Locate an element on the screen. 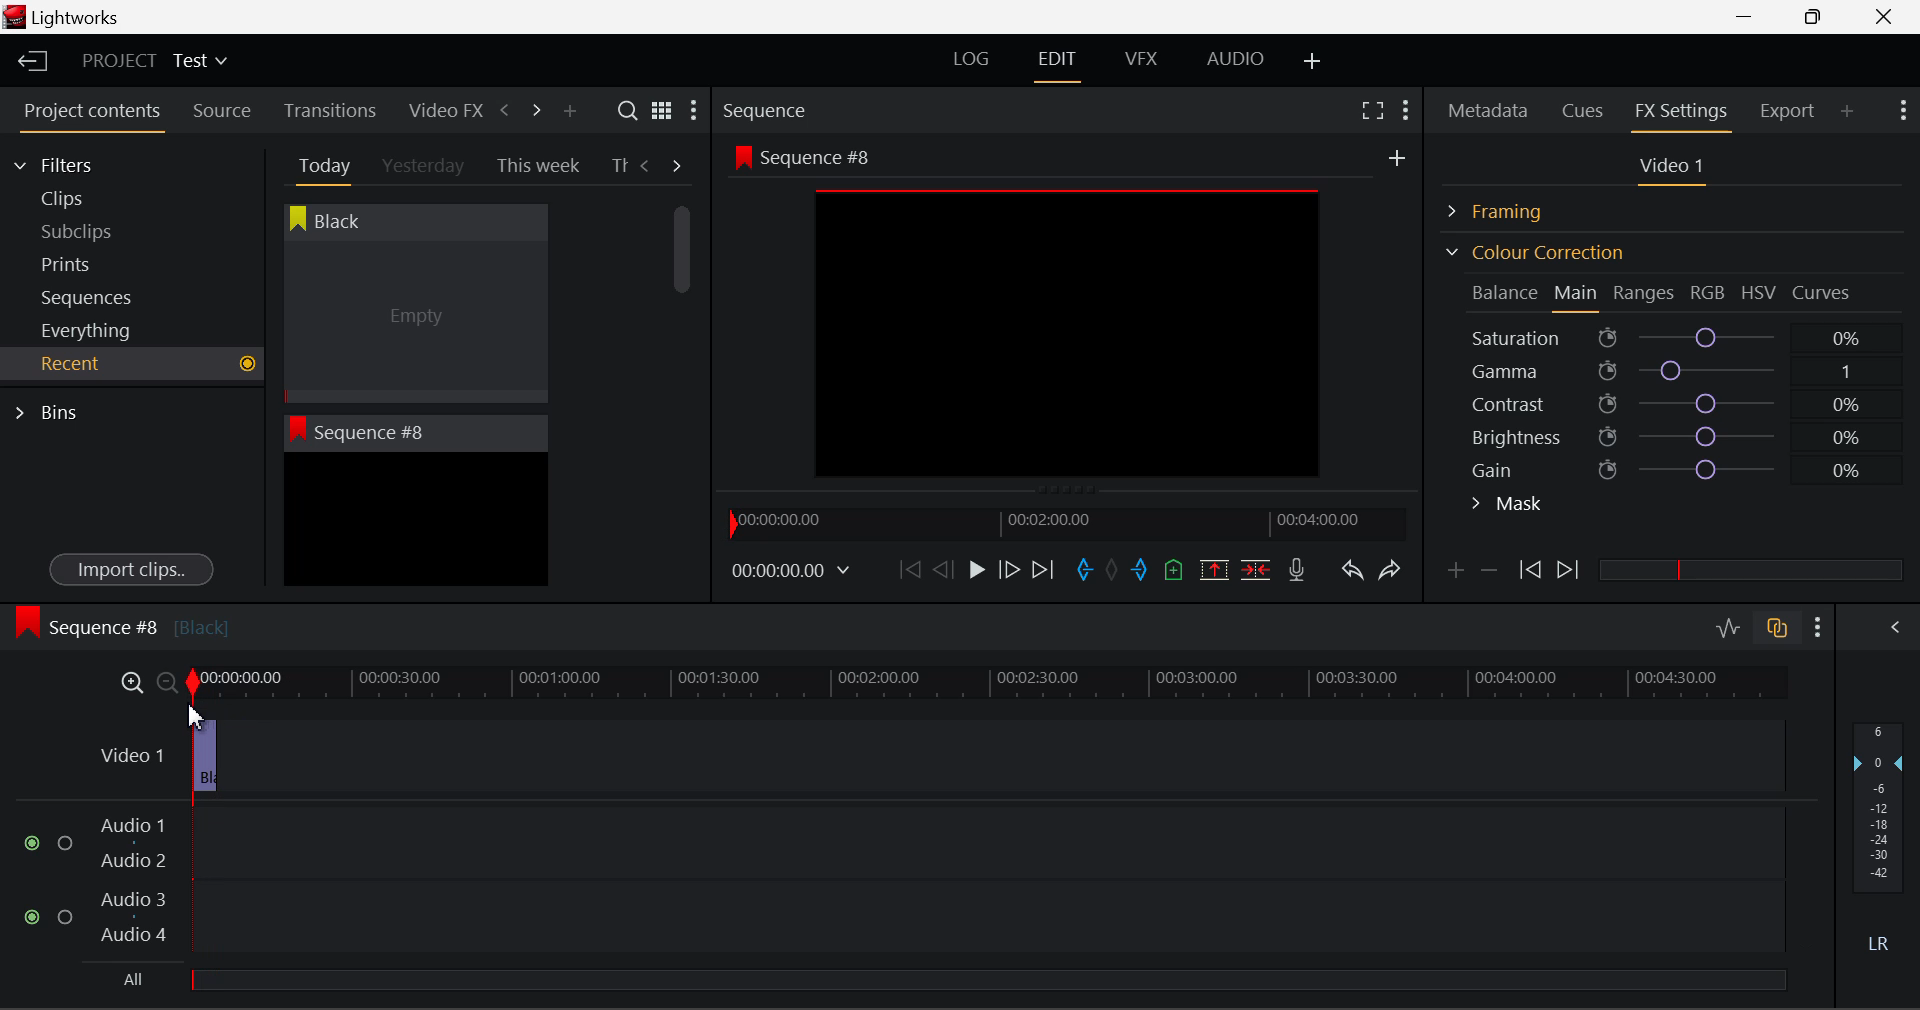 This screenshot has height=1010, width=1920. Undo is located at coordinates (1351, 574).